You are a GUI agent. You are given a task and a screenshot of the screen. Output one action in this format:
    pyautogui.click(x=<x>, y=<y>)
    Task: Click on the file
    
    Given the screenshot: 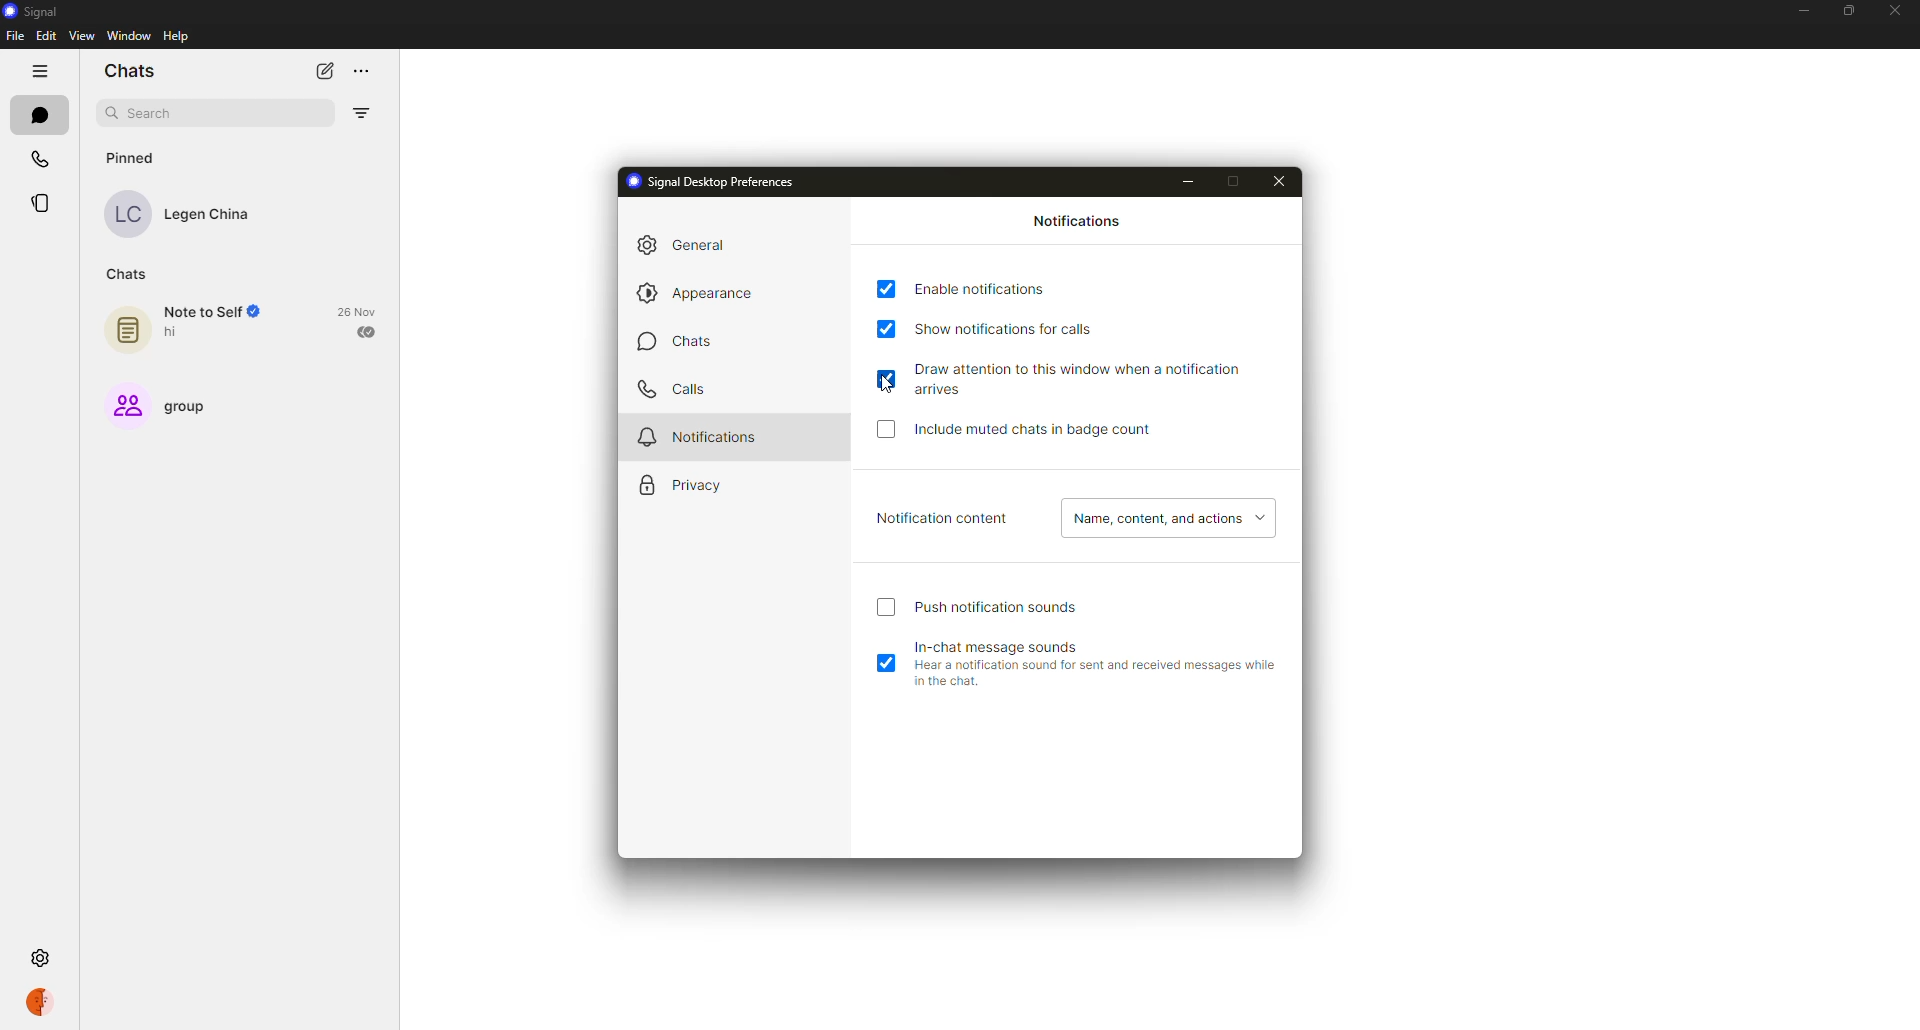 What is the action you would take?
    pyautogui.click(x=14, y=36)
    